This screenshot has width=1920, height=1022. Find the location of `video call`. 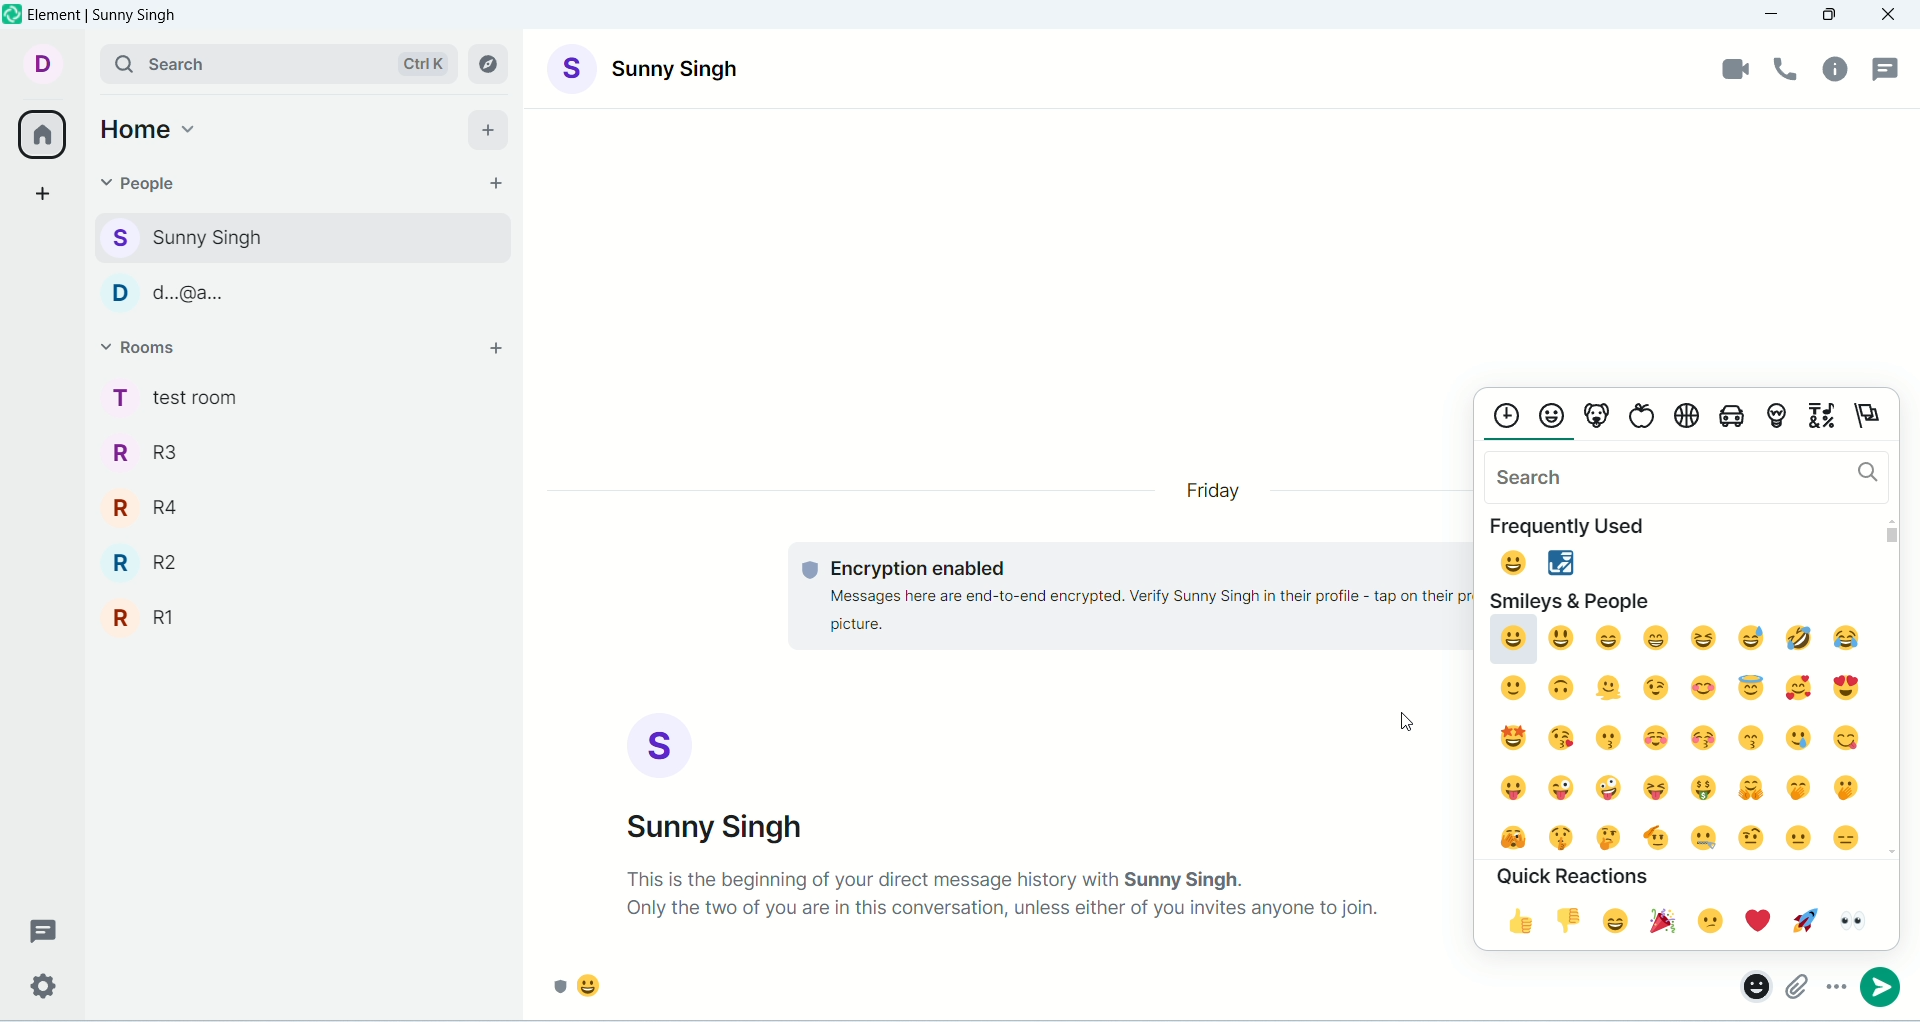

video call is located at coordinates (1733, 69).